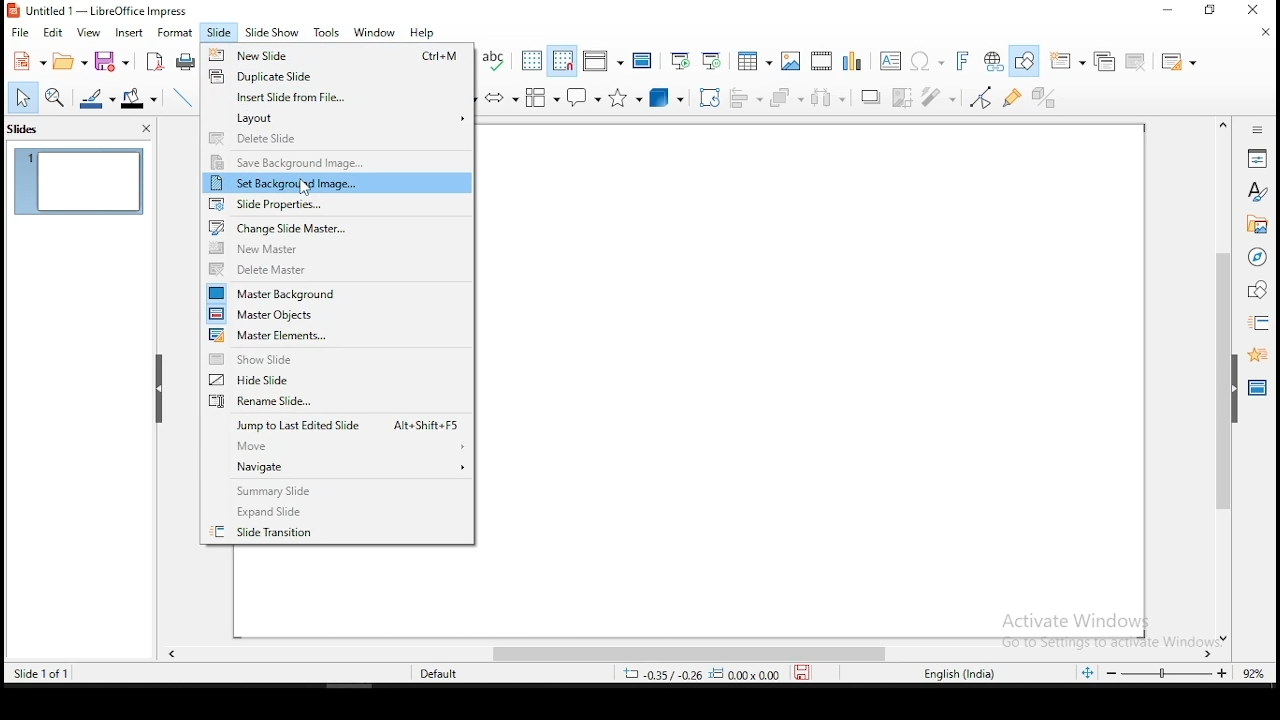 The image size is (1280, 720). I want to click on animation, so click(1258, 355).